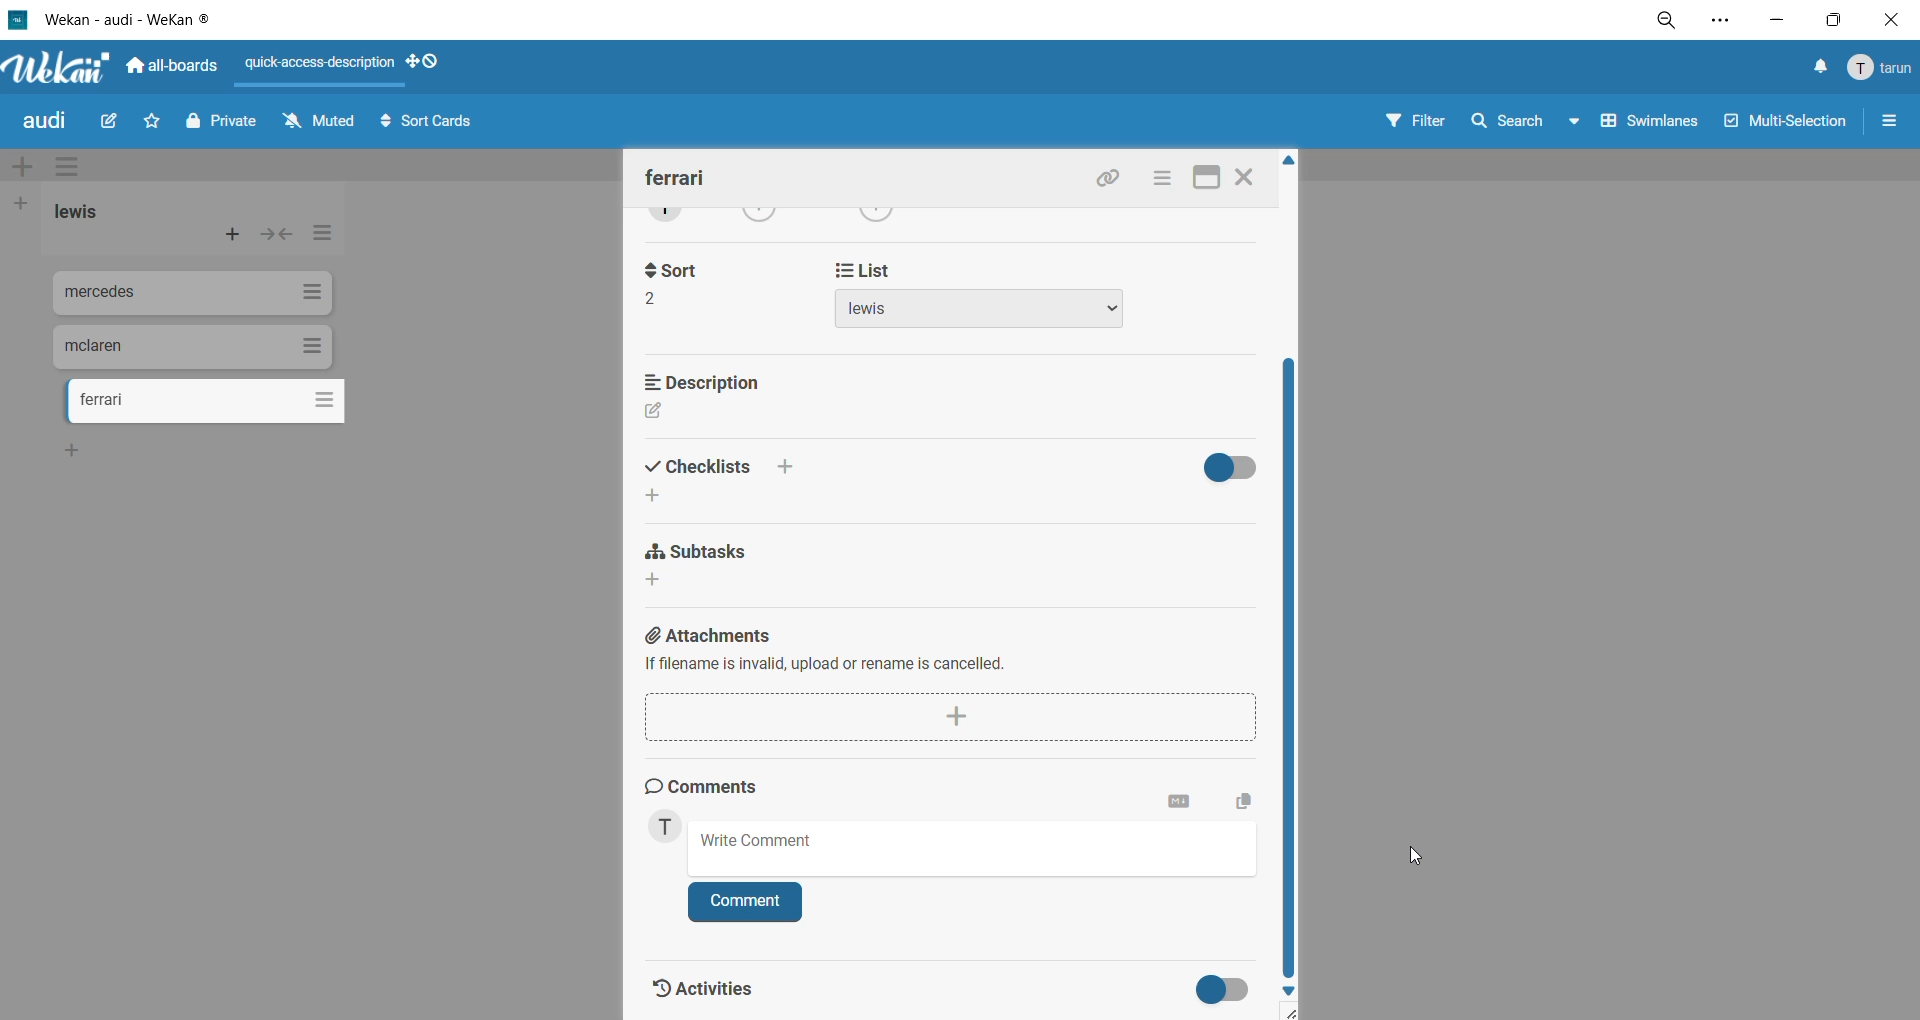  Describe the element at coordinates (1285, 667) in the screenshot. I see `vertical scroll  bar` at that location.